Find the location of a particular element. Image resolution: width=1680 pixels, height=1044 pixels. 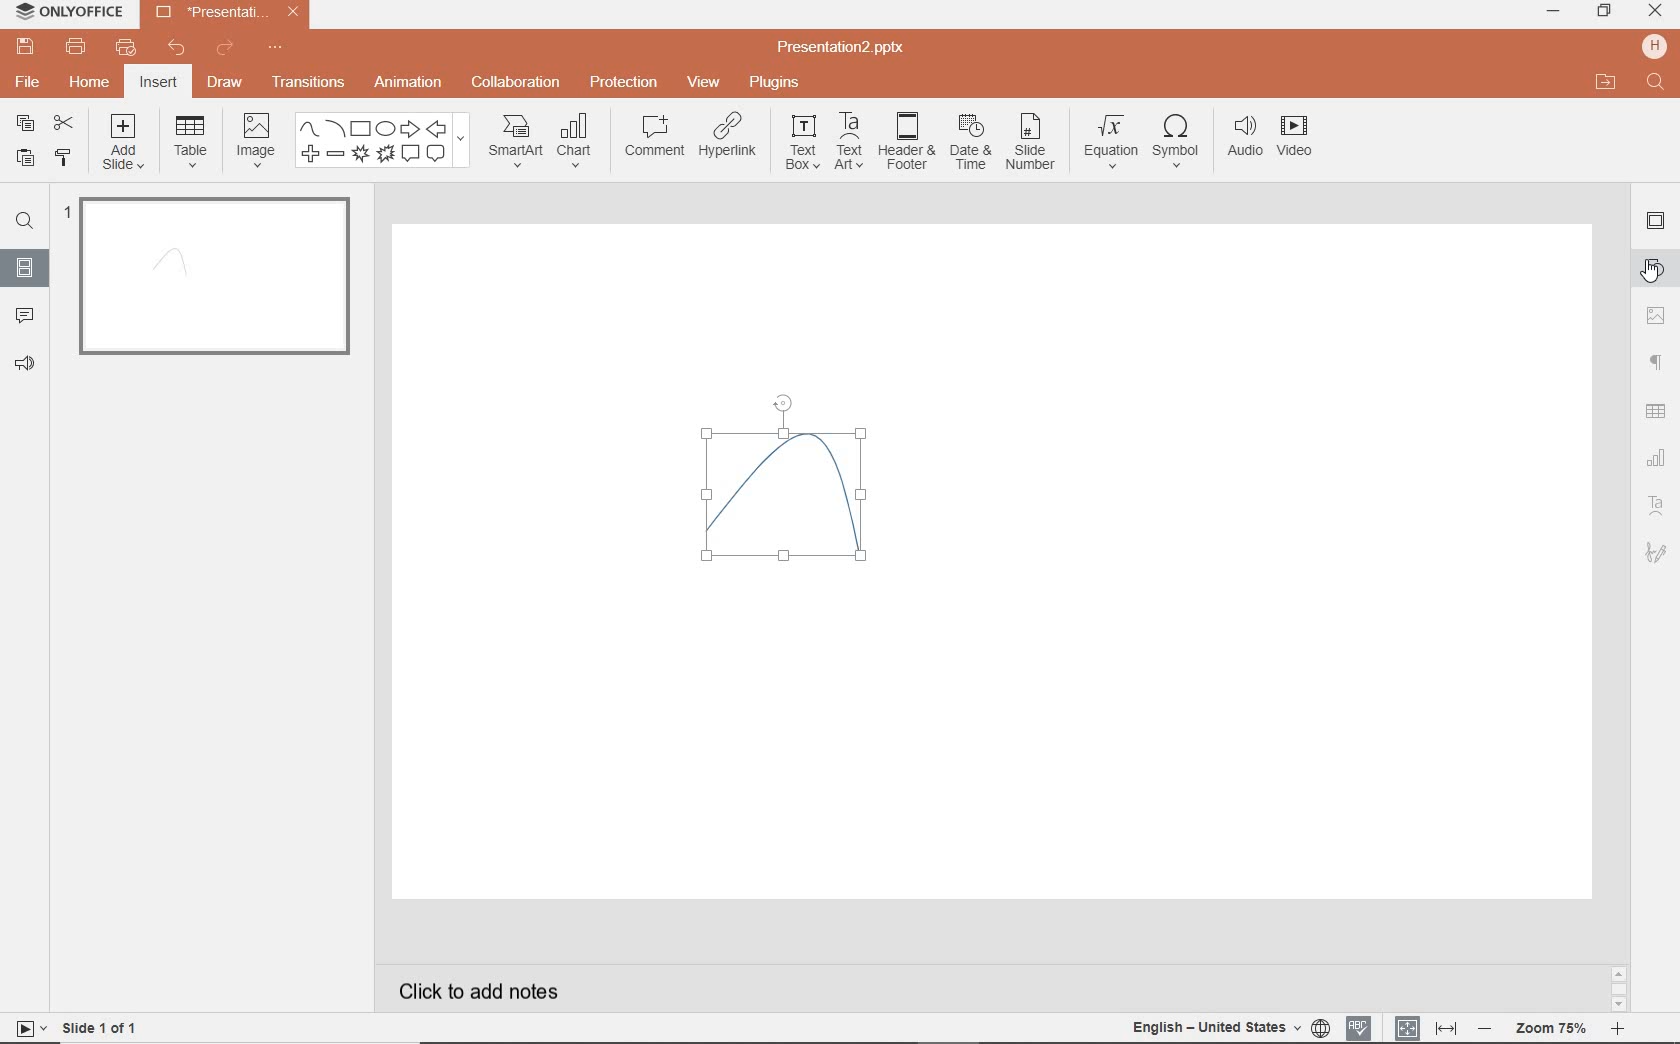

PLUGINS is located at coordinates (774, 83).